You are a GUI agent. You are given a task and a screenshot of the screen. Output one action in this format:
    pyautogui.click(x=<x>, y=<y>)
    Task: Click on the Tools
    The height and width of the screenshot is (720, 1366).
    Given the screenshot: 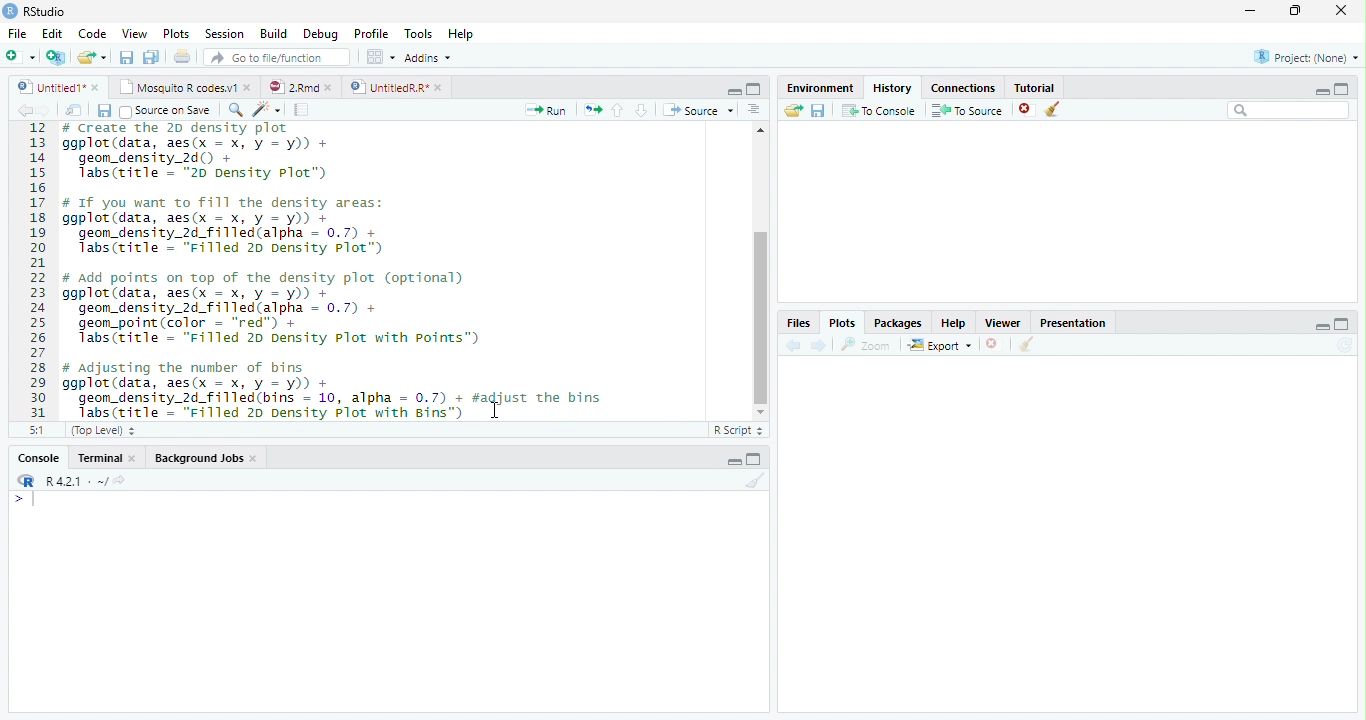 What is the action you would take?
    pyautogui.click(x=419, y=34)
    